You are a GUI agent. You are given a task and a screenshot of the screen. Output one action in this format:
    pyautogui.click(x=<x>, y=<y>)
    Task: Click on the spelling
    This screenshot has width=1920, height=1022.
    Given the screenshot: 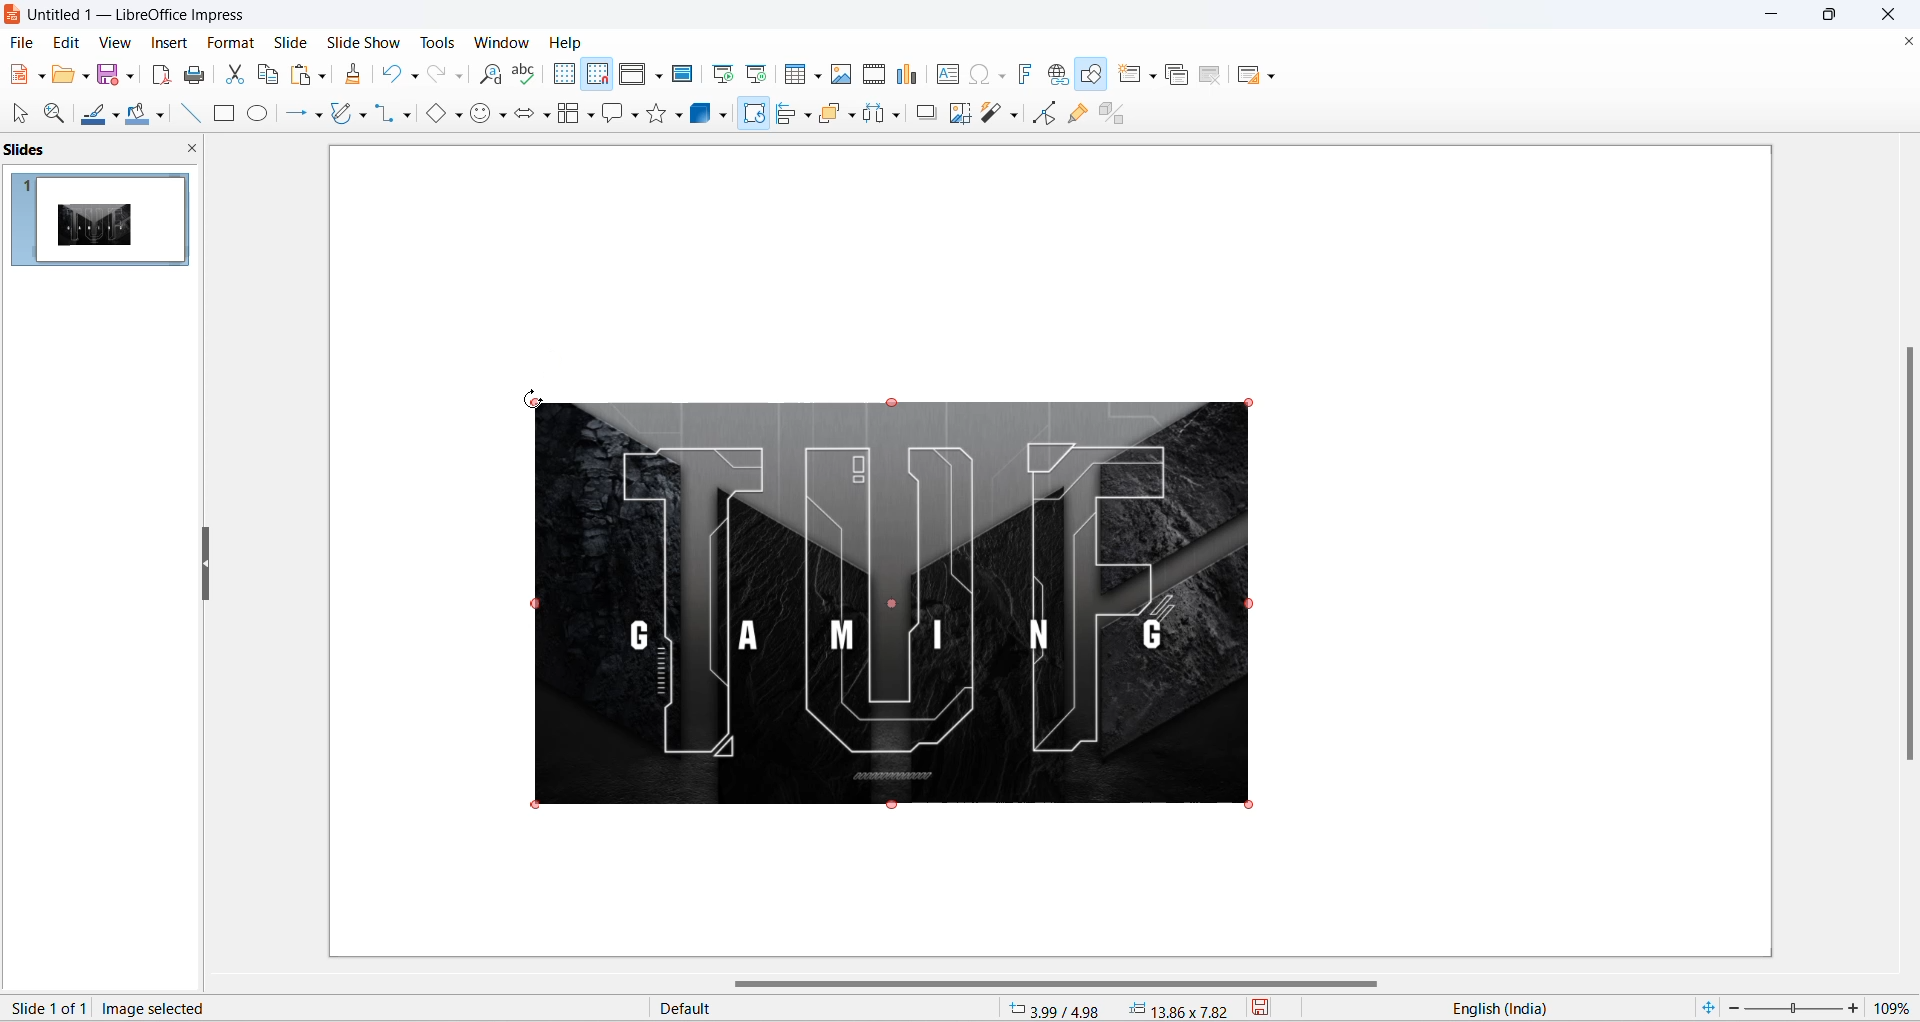 What is the action you would take?
    pyautogui.click(x=524, y=75)
    